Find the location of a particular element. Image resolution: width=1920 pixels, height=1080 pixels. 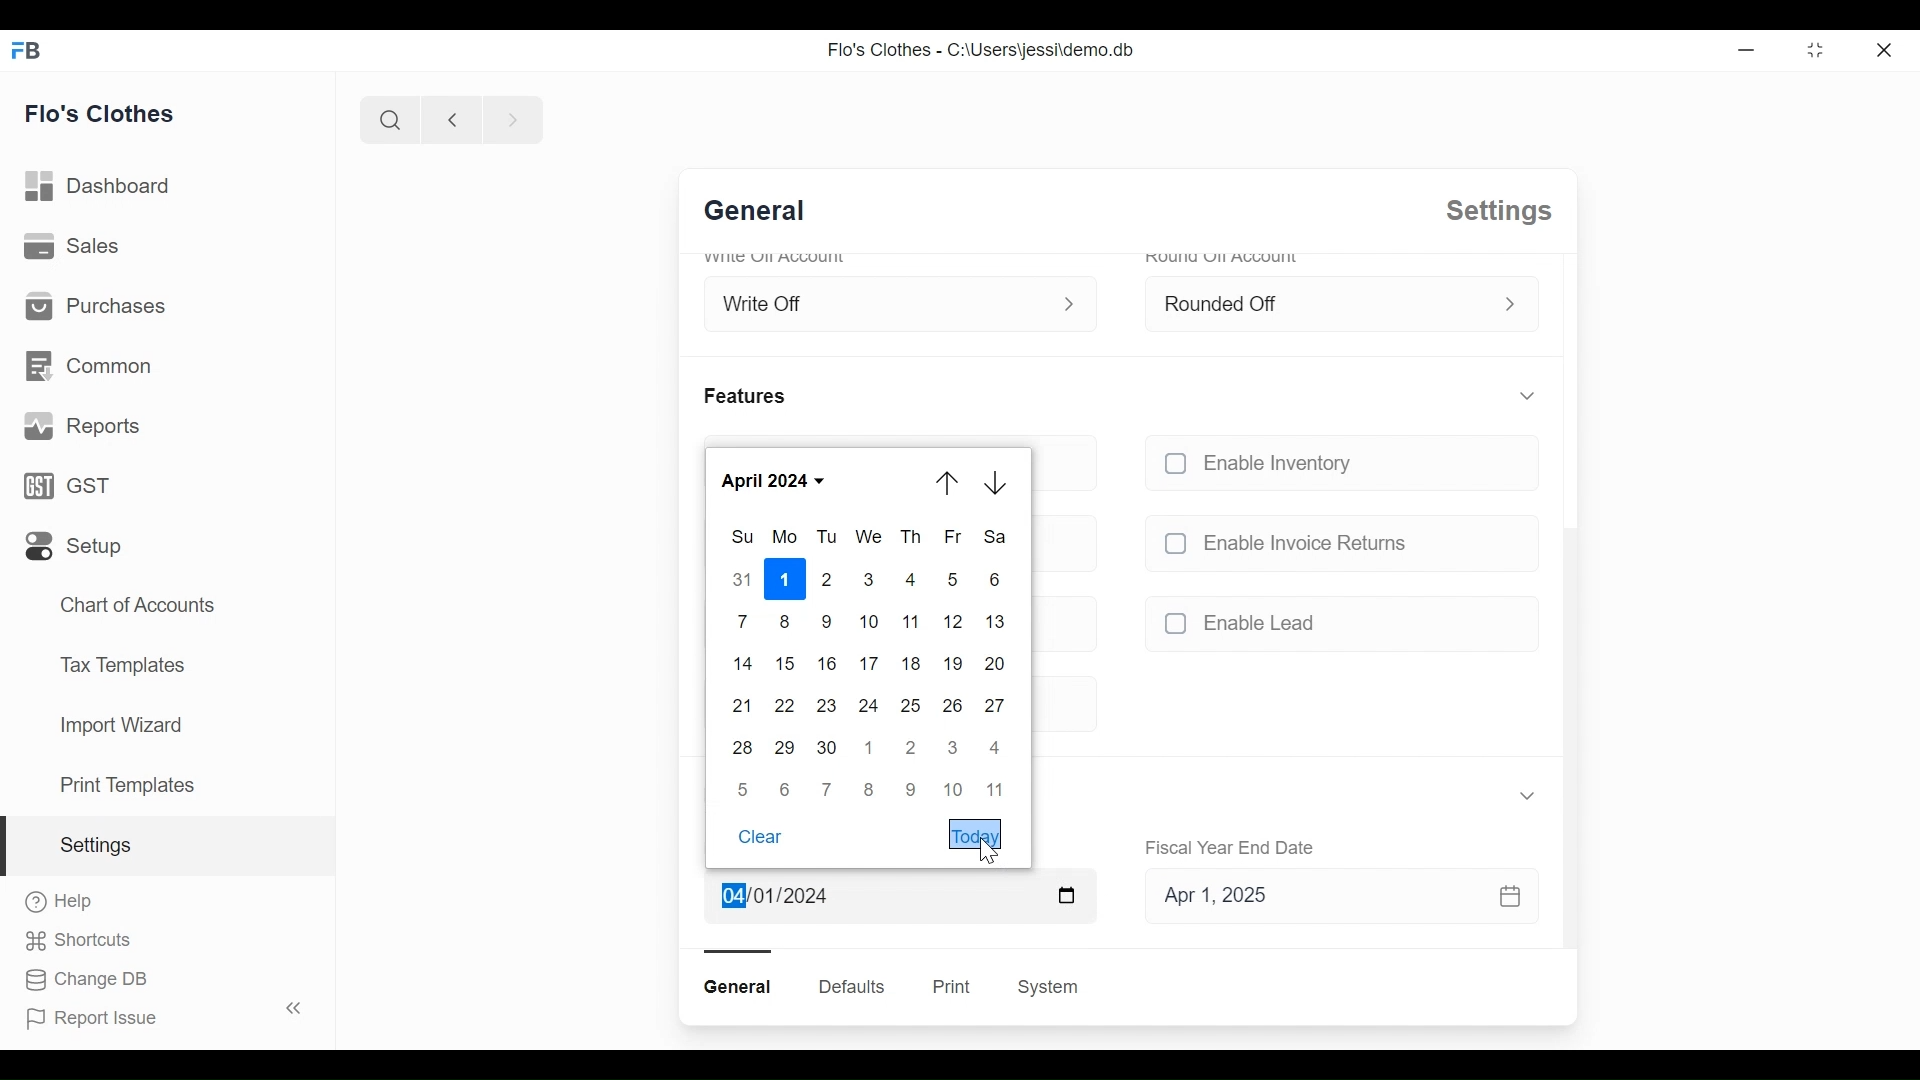

Minimize is located at coordinates (1743, 49).